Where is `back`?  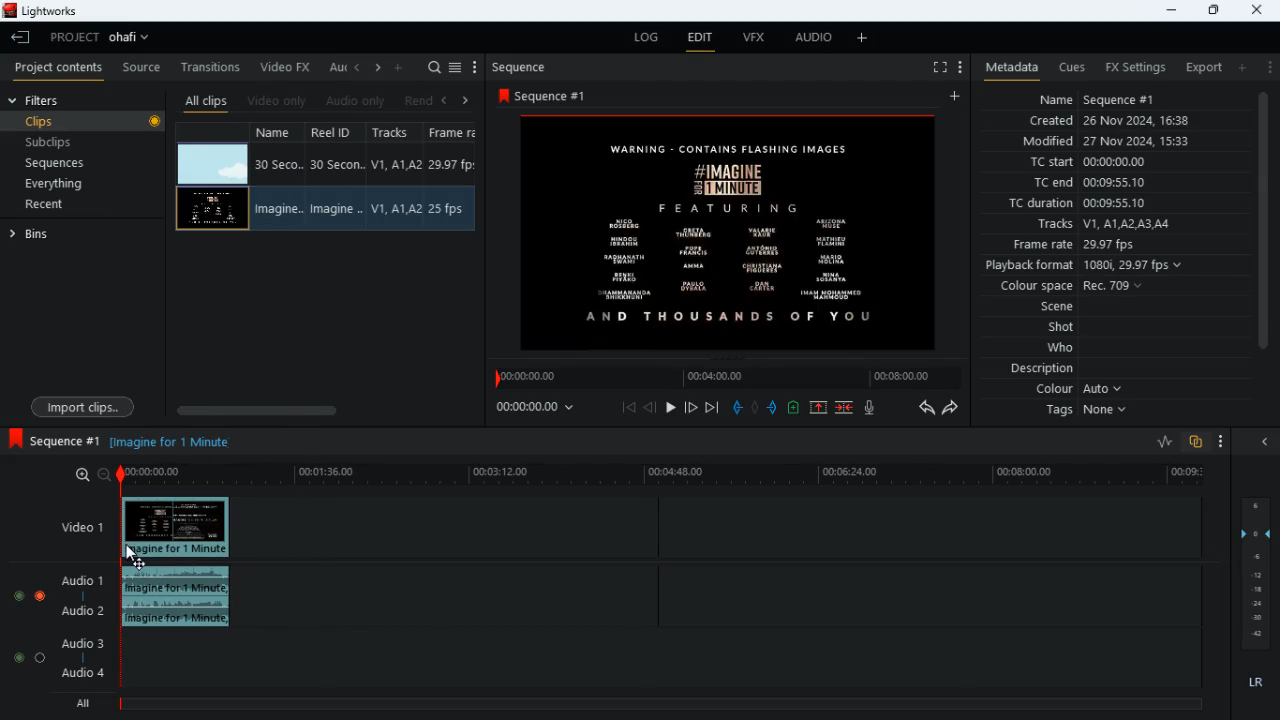 back is located at coordinates (651, 408).